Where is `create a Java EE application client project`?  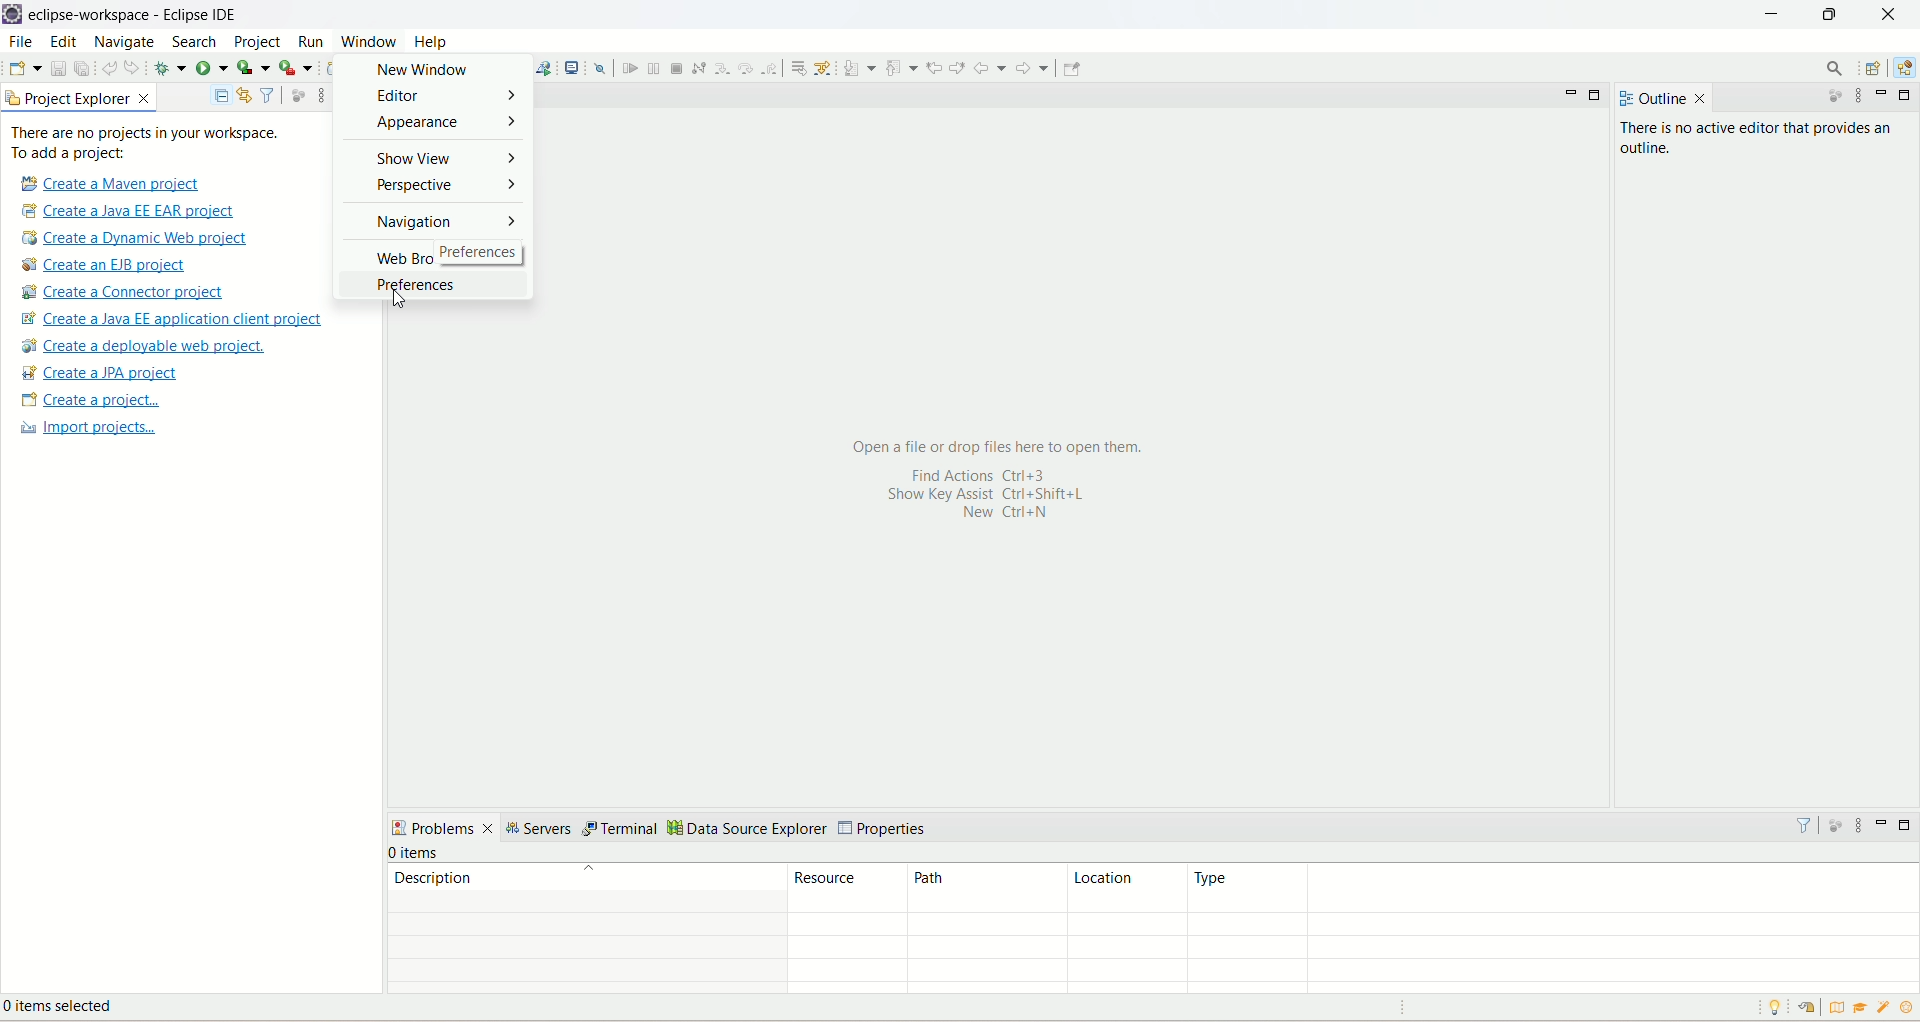 create a Java EE application client project is located at coordinates (171, 321).